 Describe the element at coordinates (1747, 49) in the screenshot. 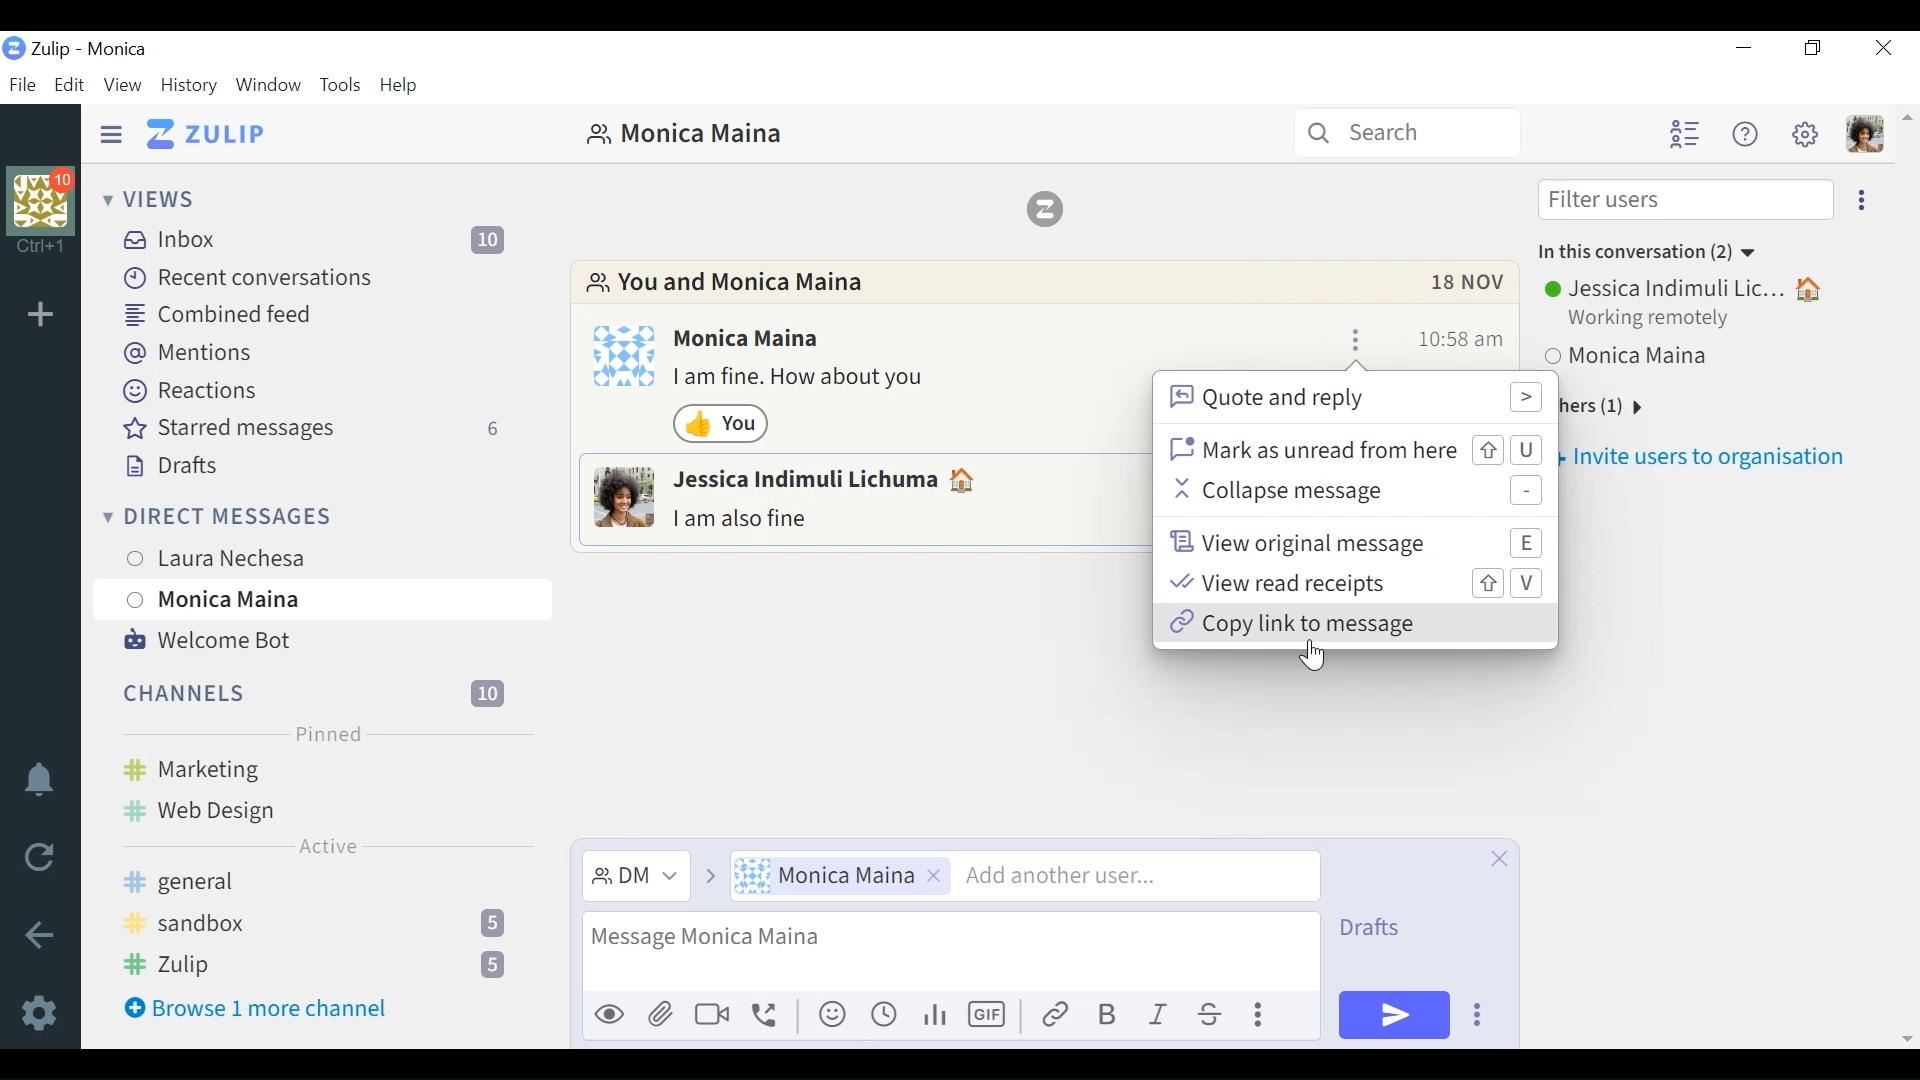

I see `minimize` at that location.